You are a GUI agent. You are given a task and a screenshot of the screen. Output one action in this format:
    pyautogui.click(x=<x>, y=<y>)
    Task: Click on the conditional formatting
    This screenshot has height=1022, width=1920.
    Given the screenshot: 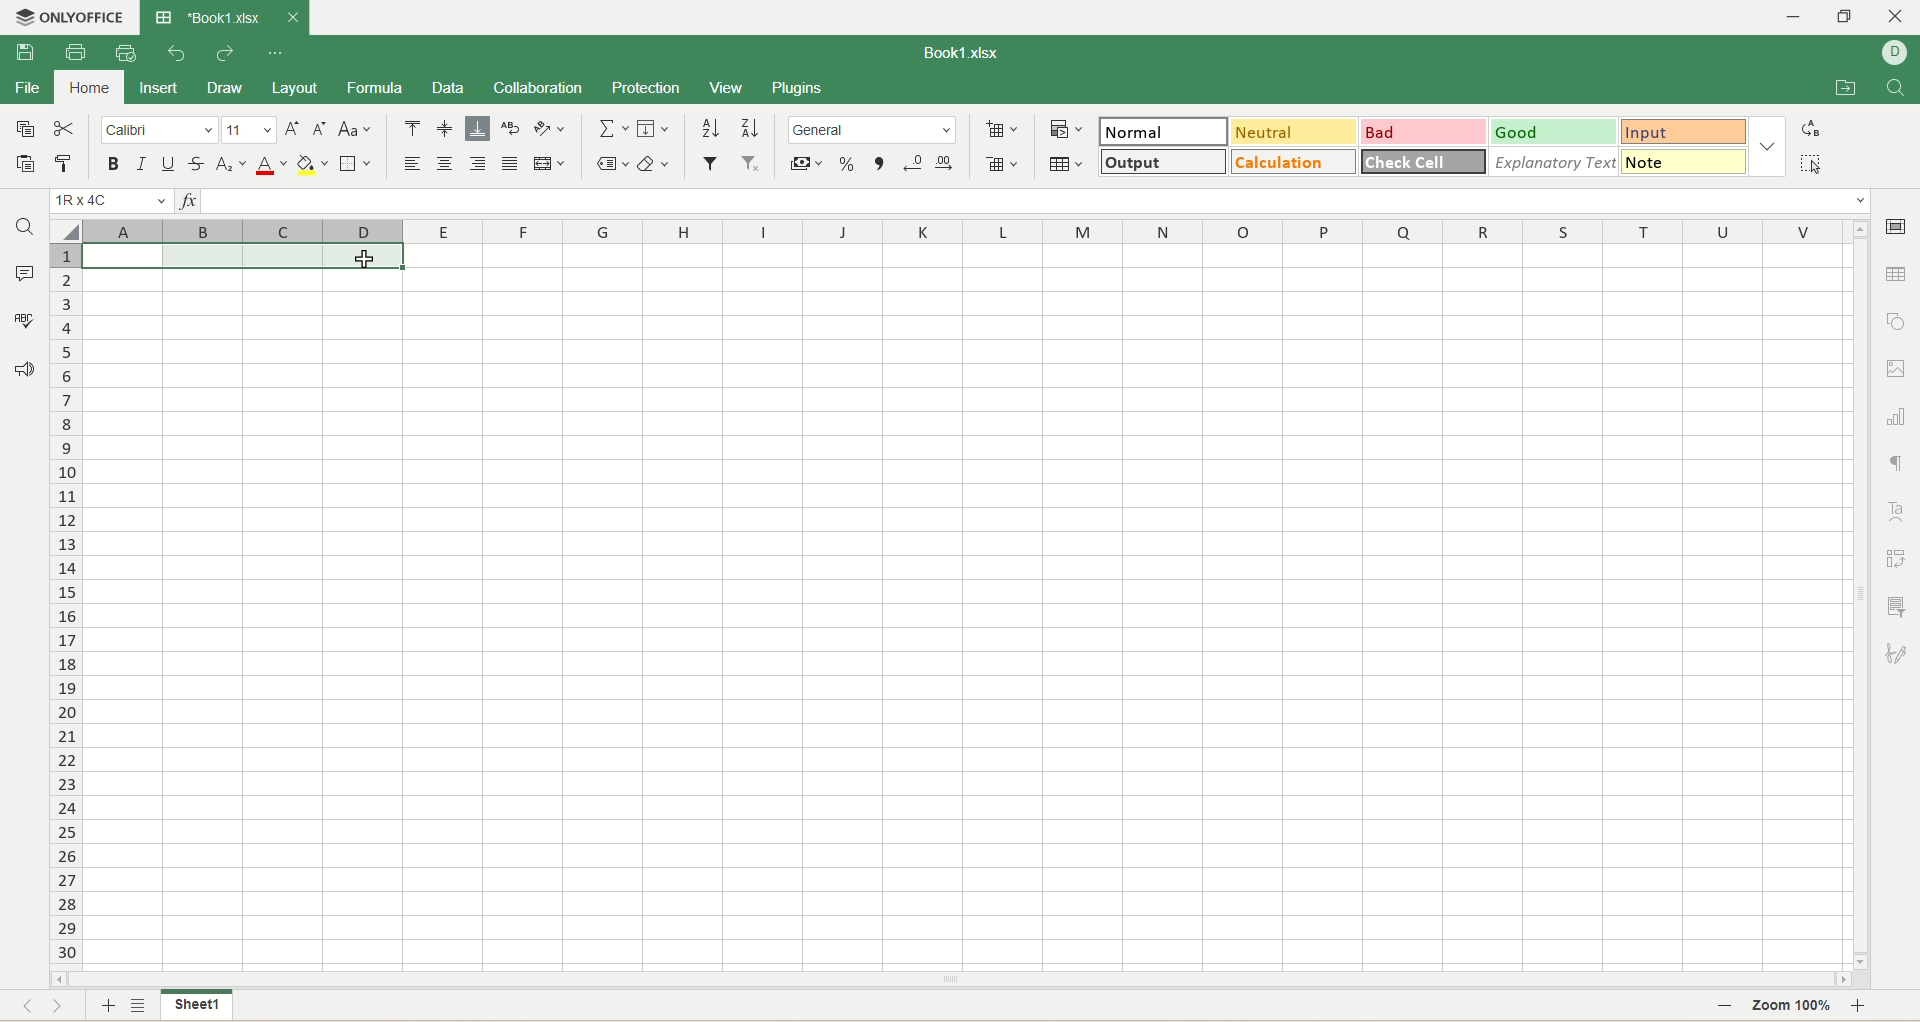 What is the action you would take?
    pyautogui.click(x=1064, y=128)
    